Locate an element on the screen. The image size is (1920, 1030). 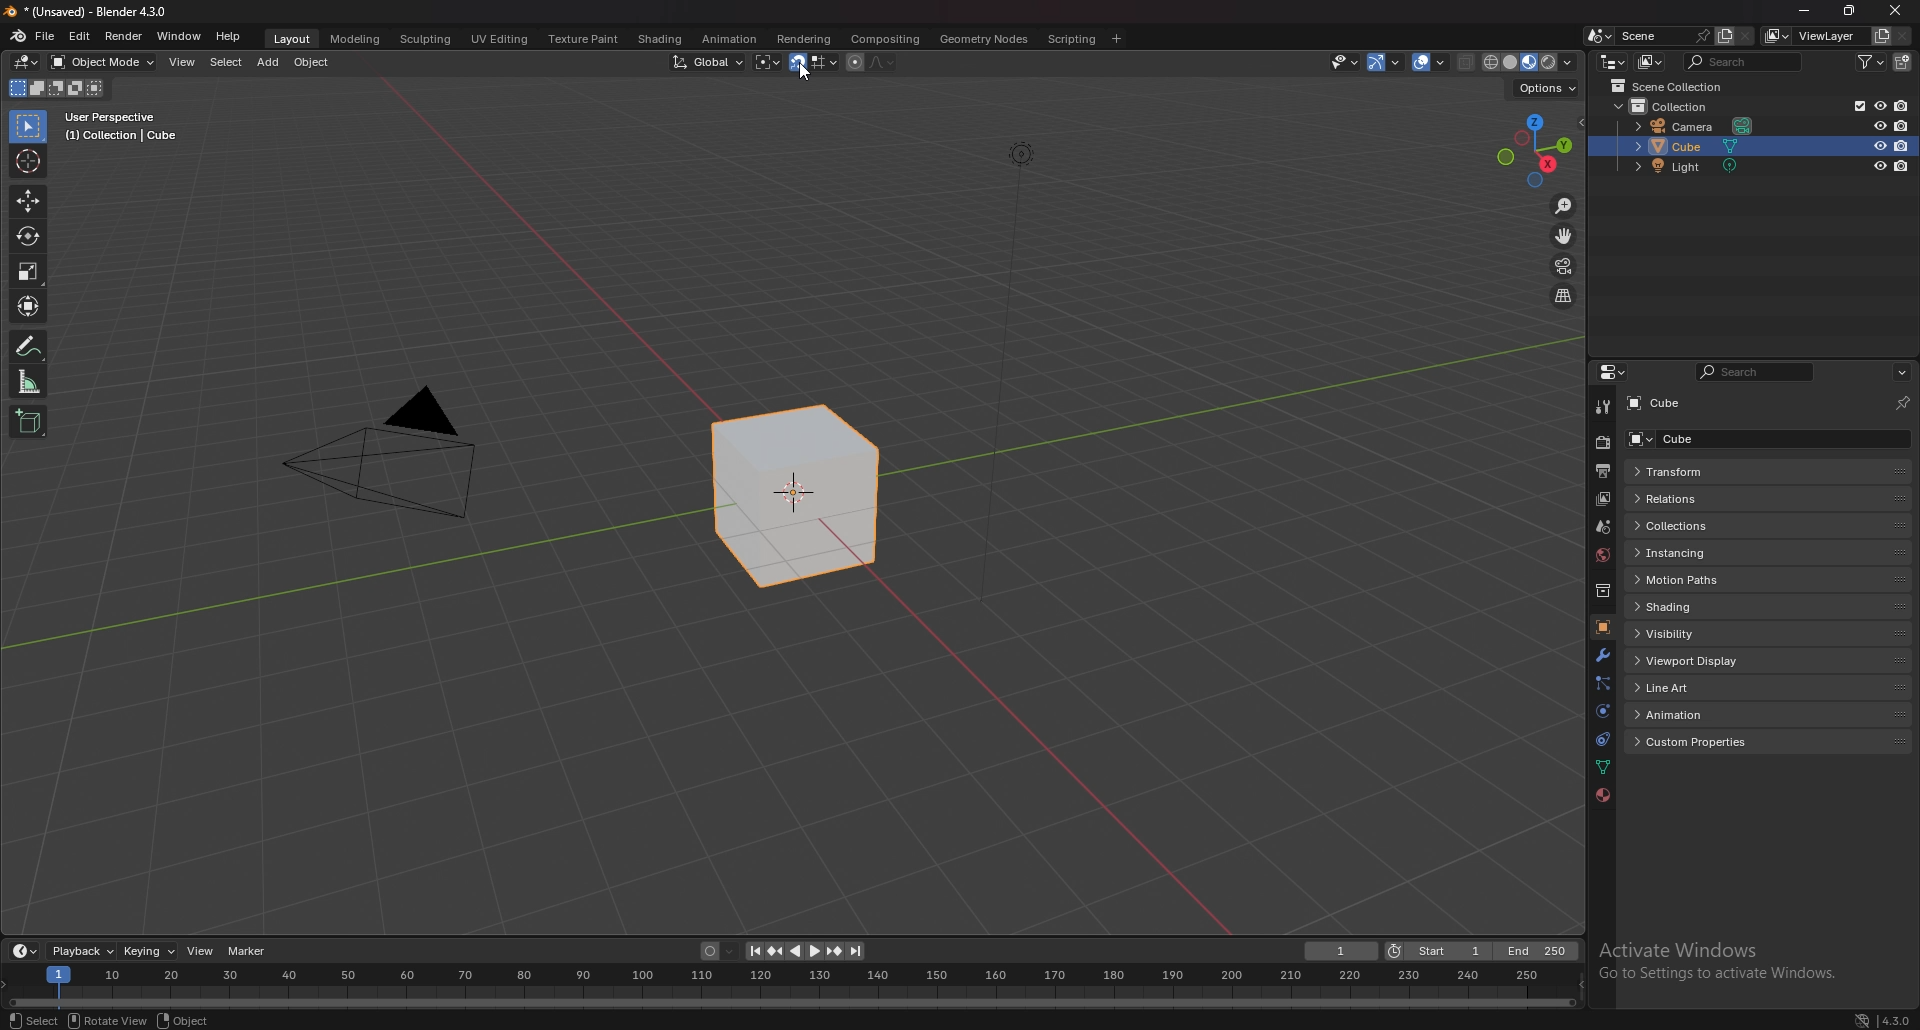
playback is located at coordinates (82, 950).